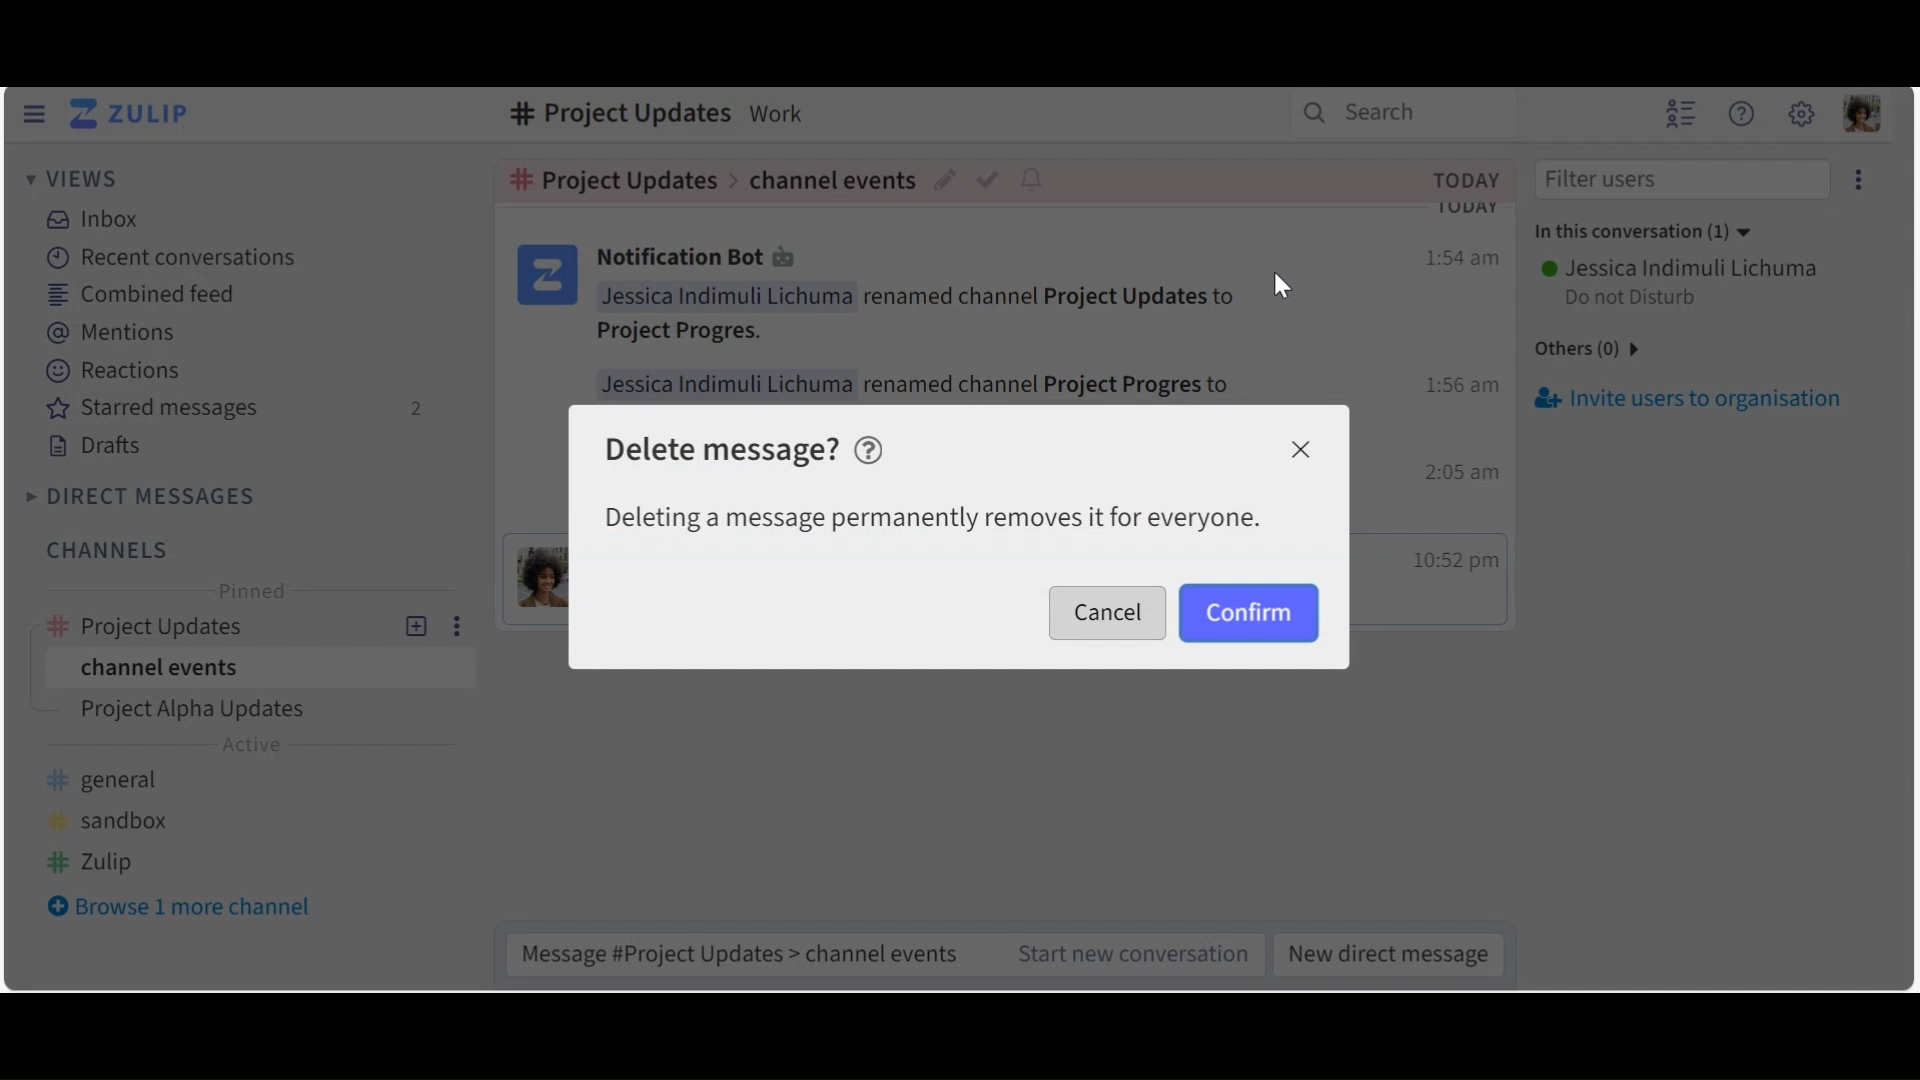 This screenshot has height=1080, width=1920. Describe the element at coordinates (1391, 954) in the screenshot. I see `New direct message` at that location.